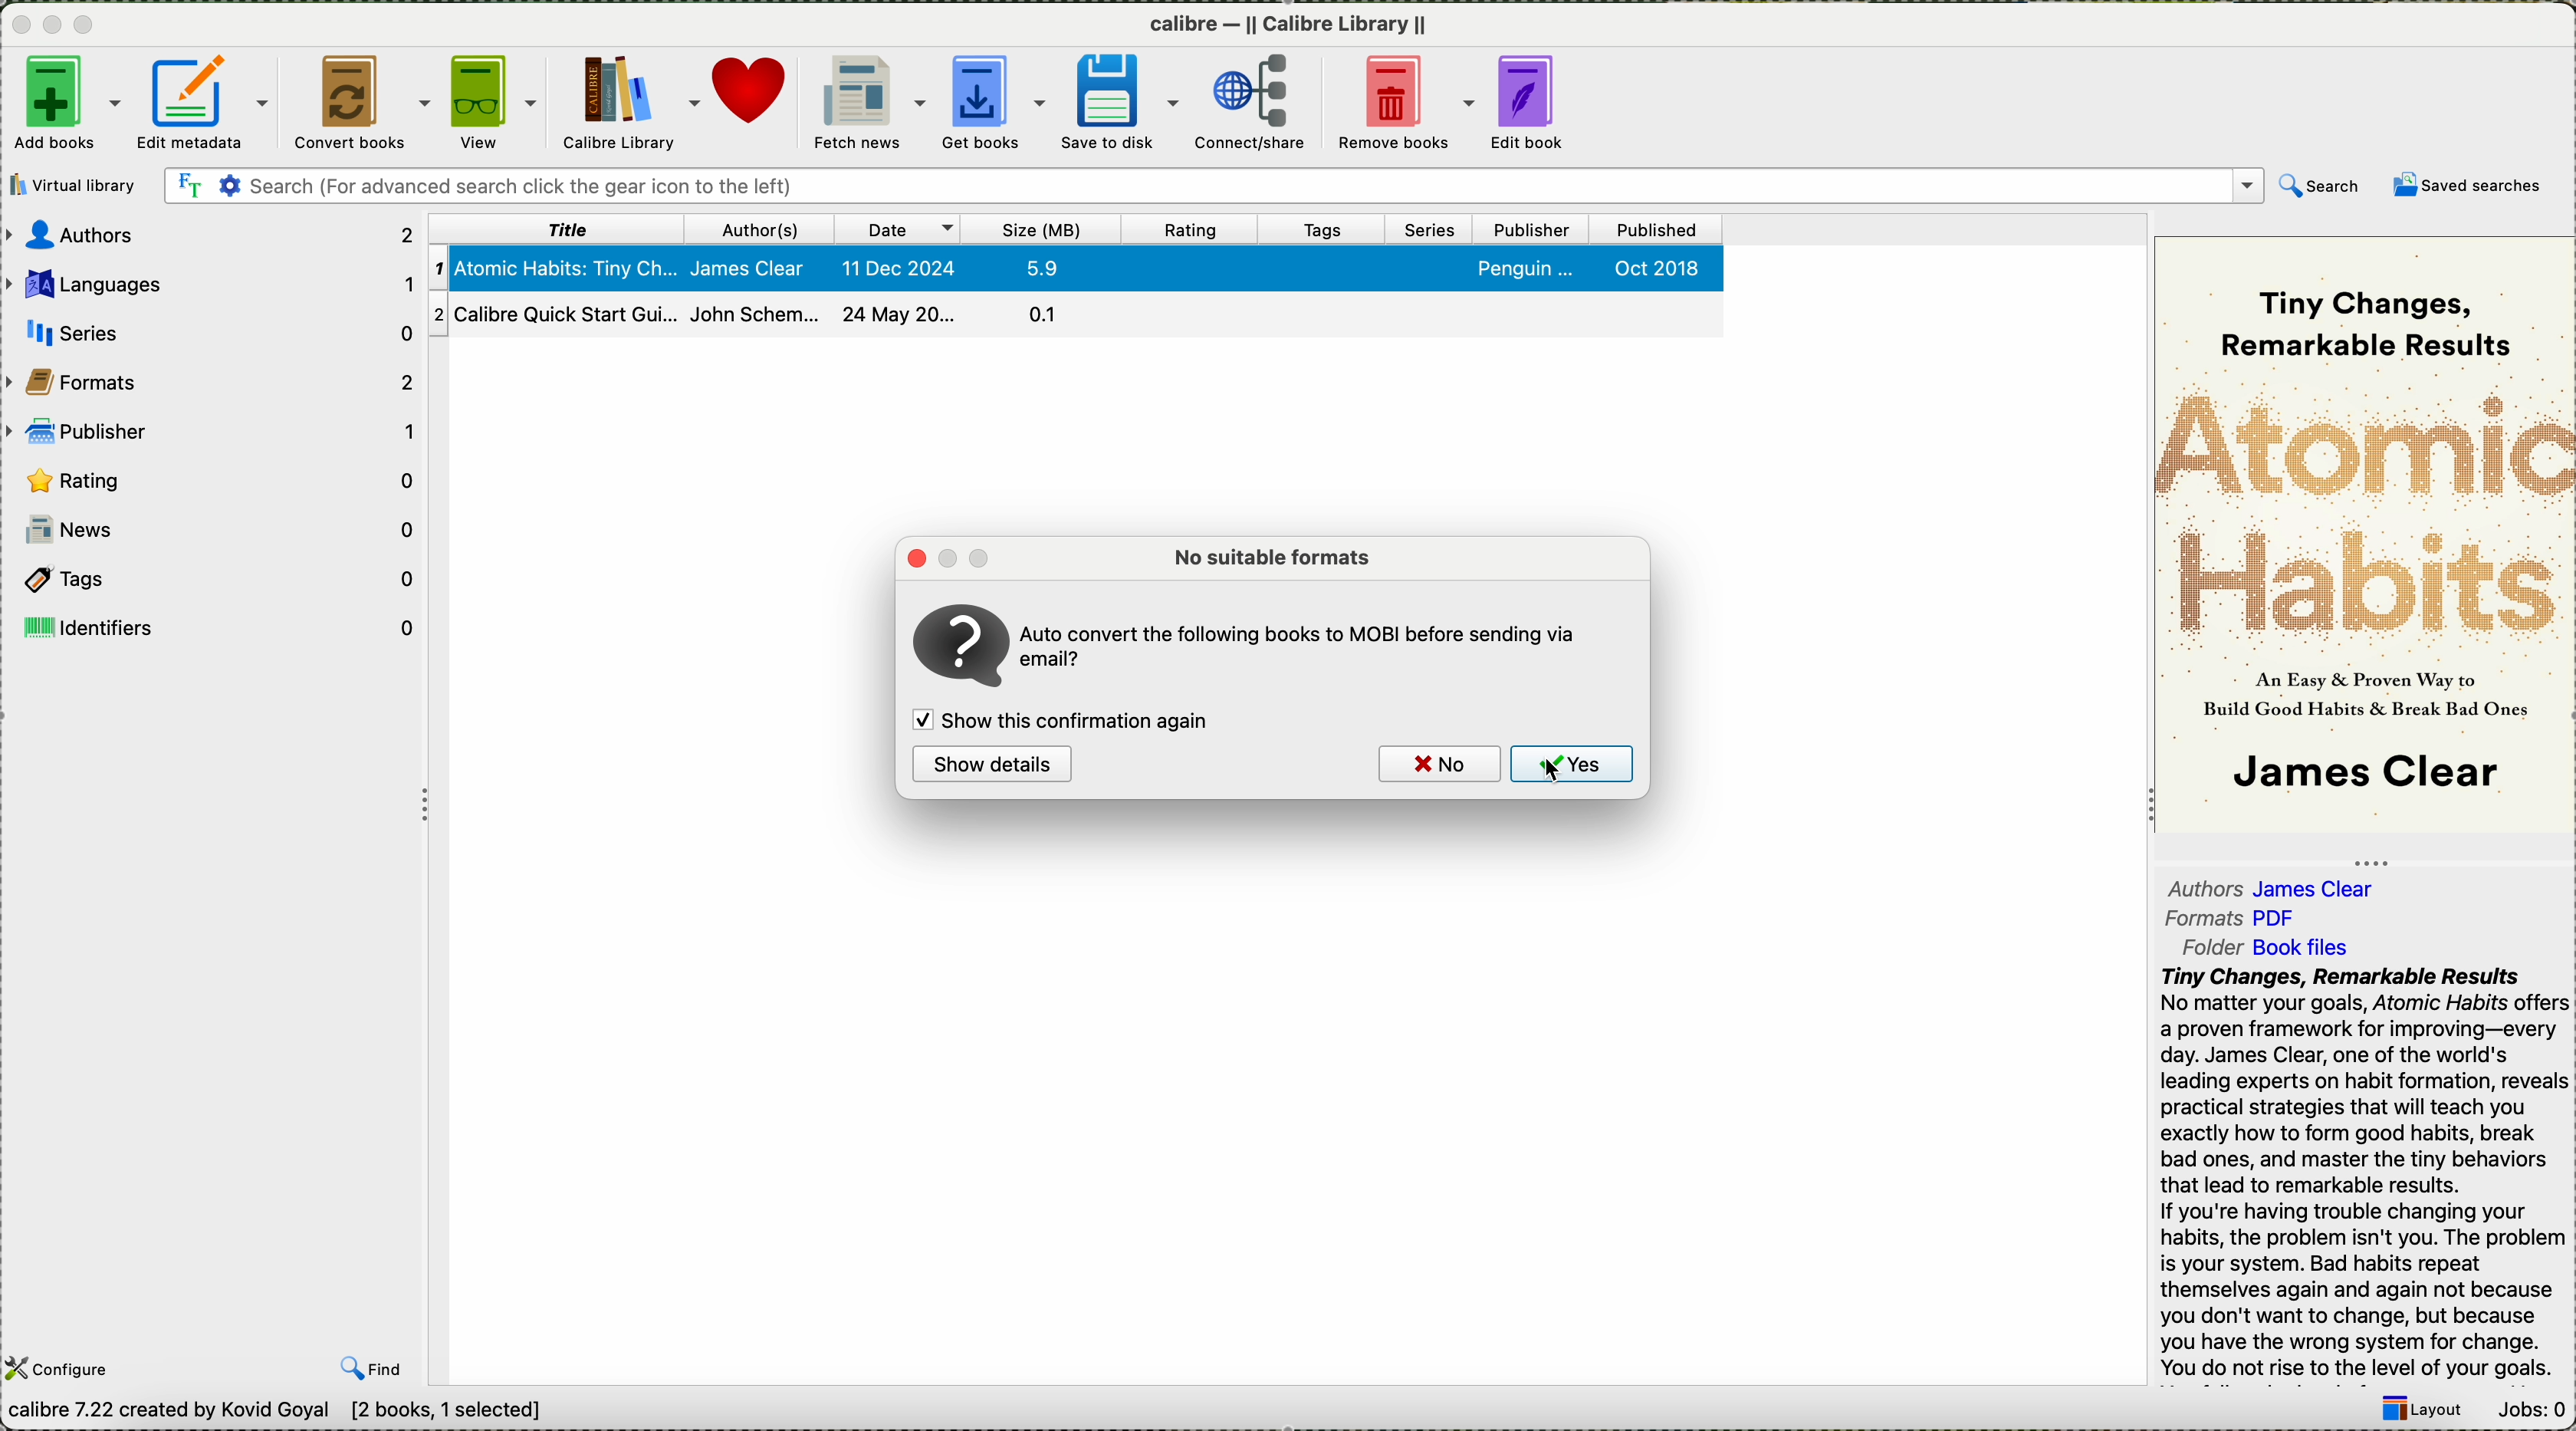  I want to click on calibre, so click(1288, 27).